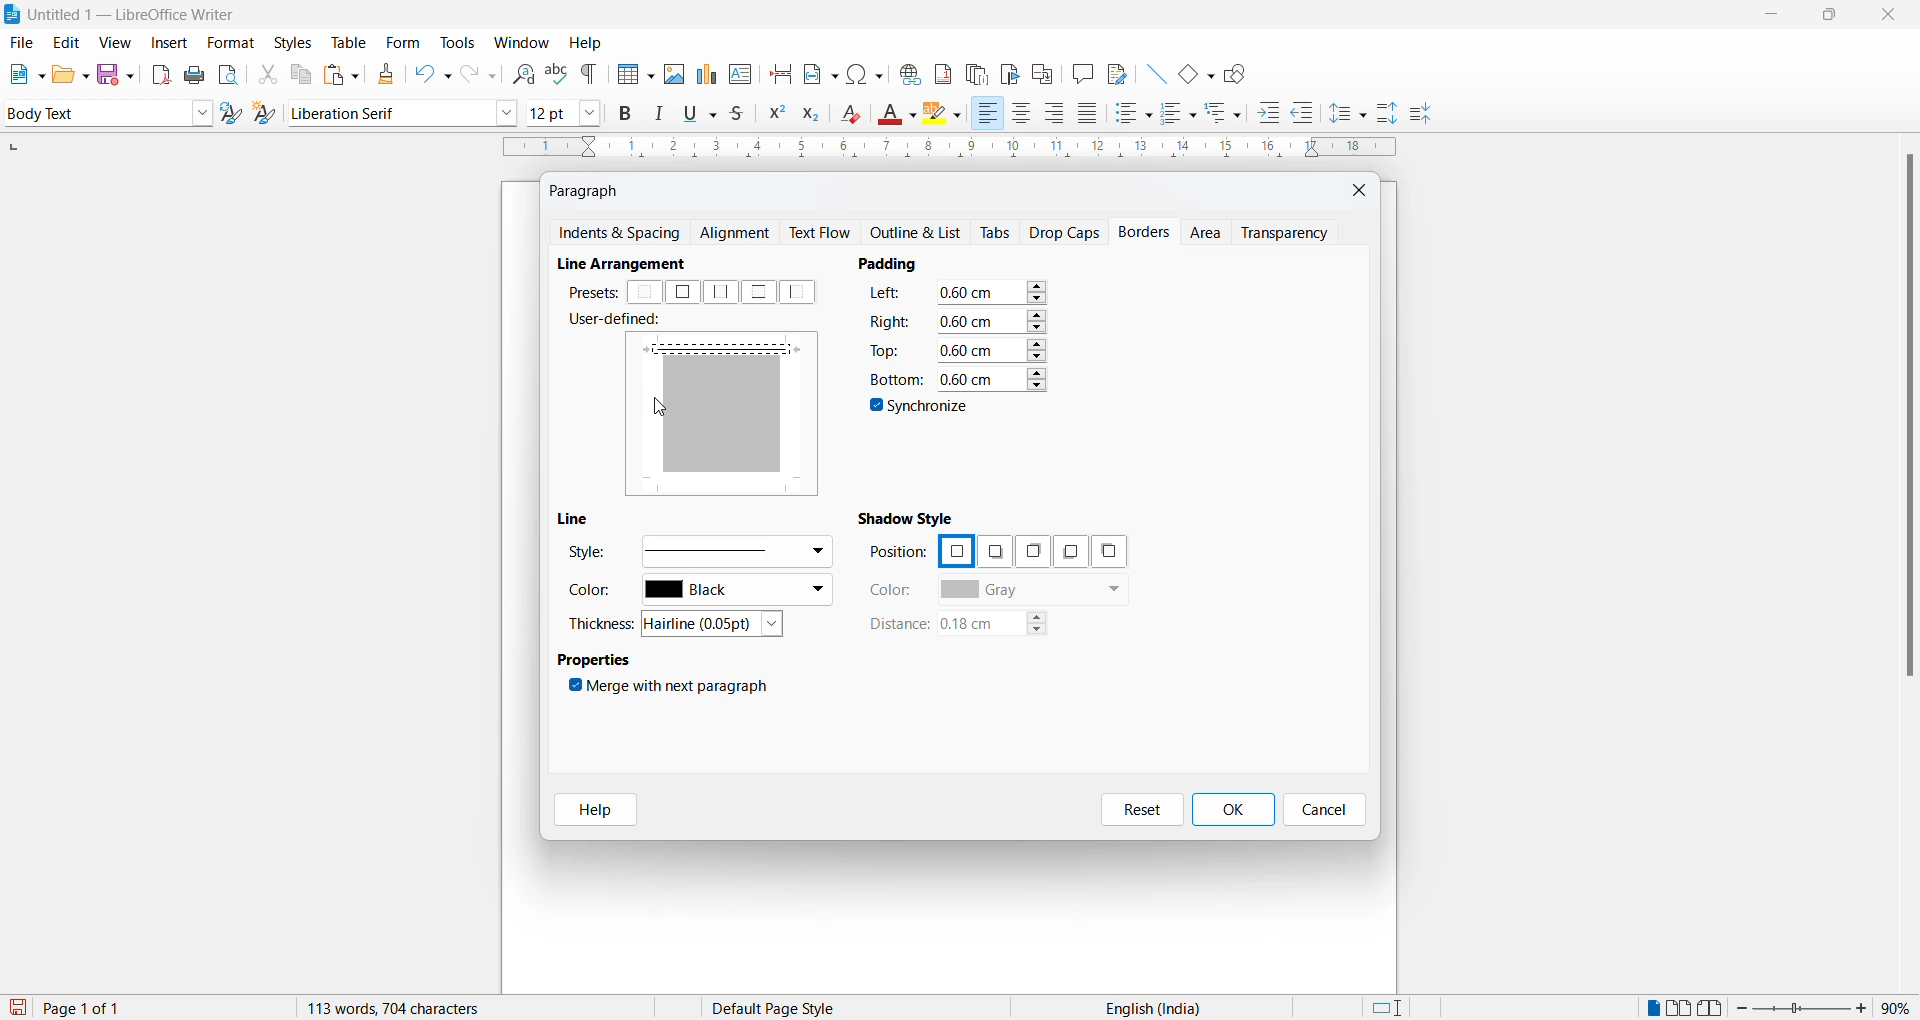 This screenshot has height=1020, width=1920. What do you see at coordinates (673, 74) in the screenshot?
I see `insert image` at bounding box center [673, 74].